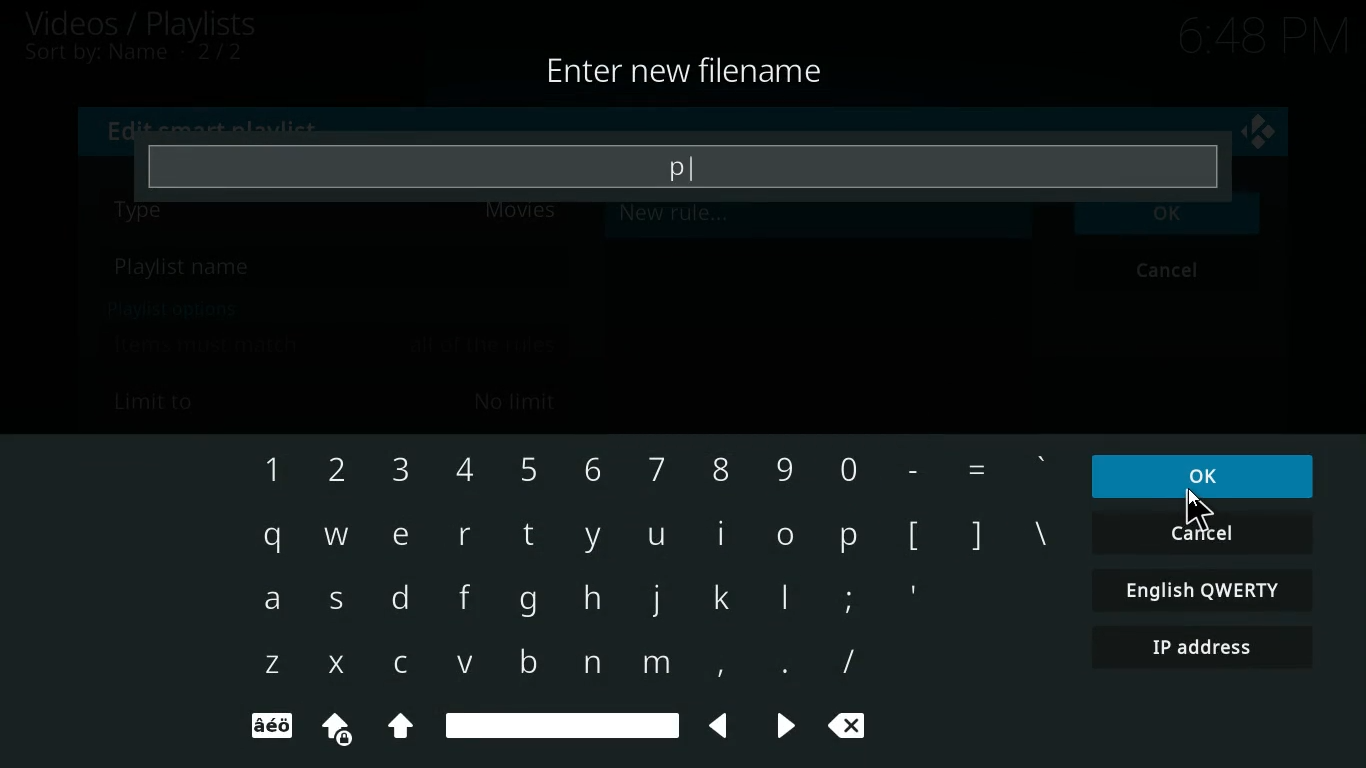 The height and width of the screenshot is (768, 1366). What do you see at coordinates (975, 533) in the screenshot?
I see `]` at bounding box center [975, 533].